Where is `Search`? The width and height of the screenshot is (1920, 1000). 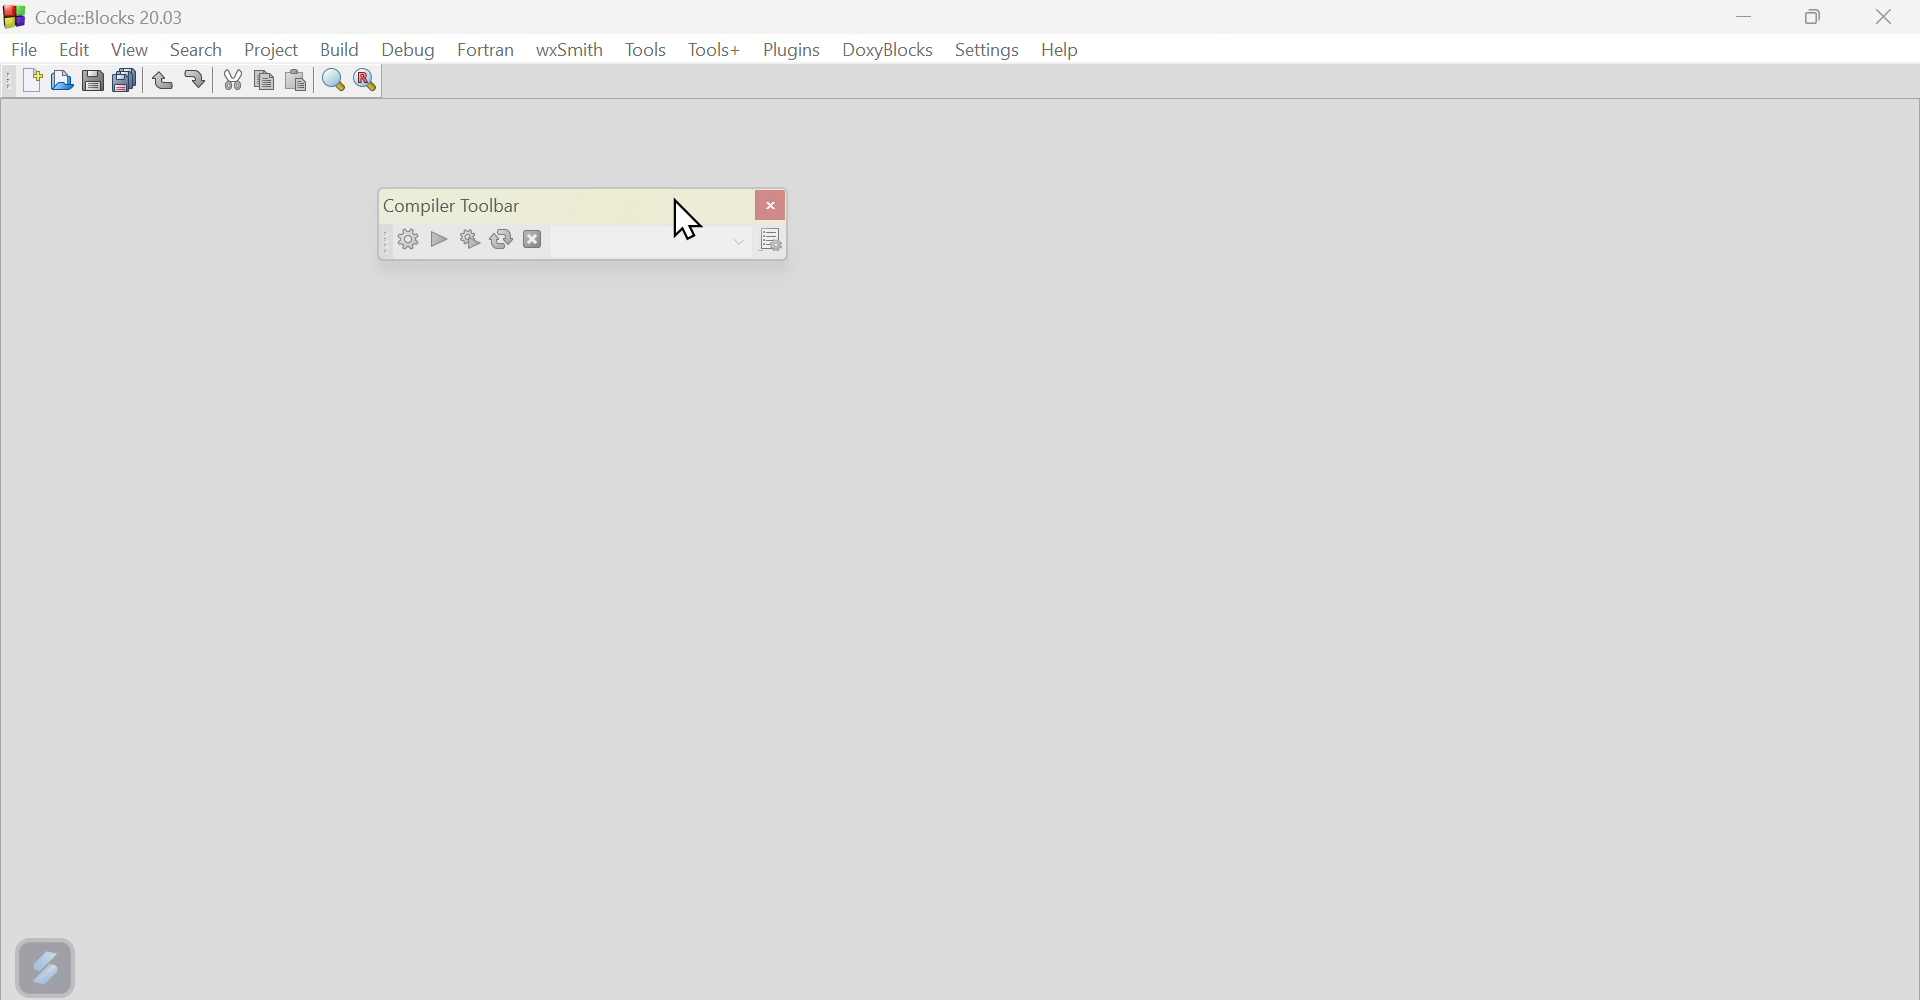
Search is located at coordinates (196, 45).